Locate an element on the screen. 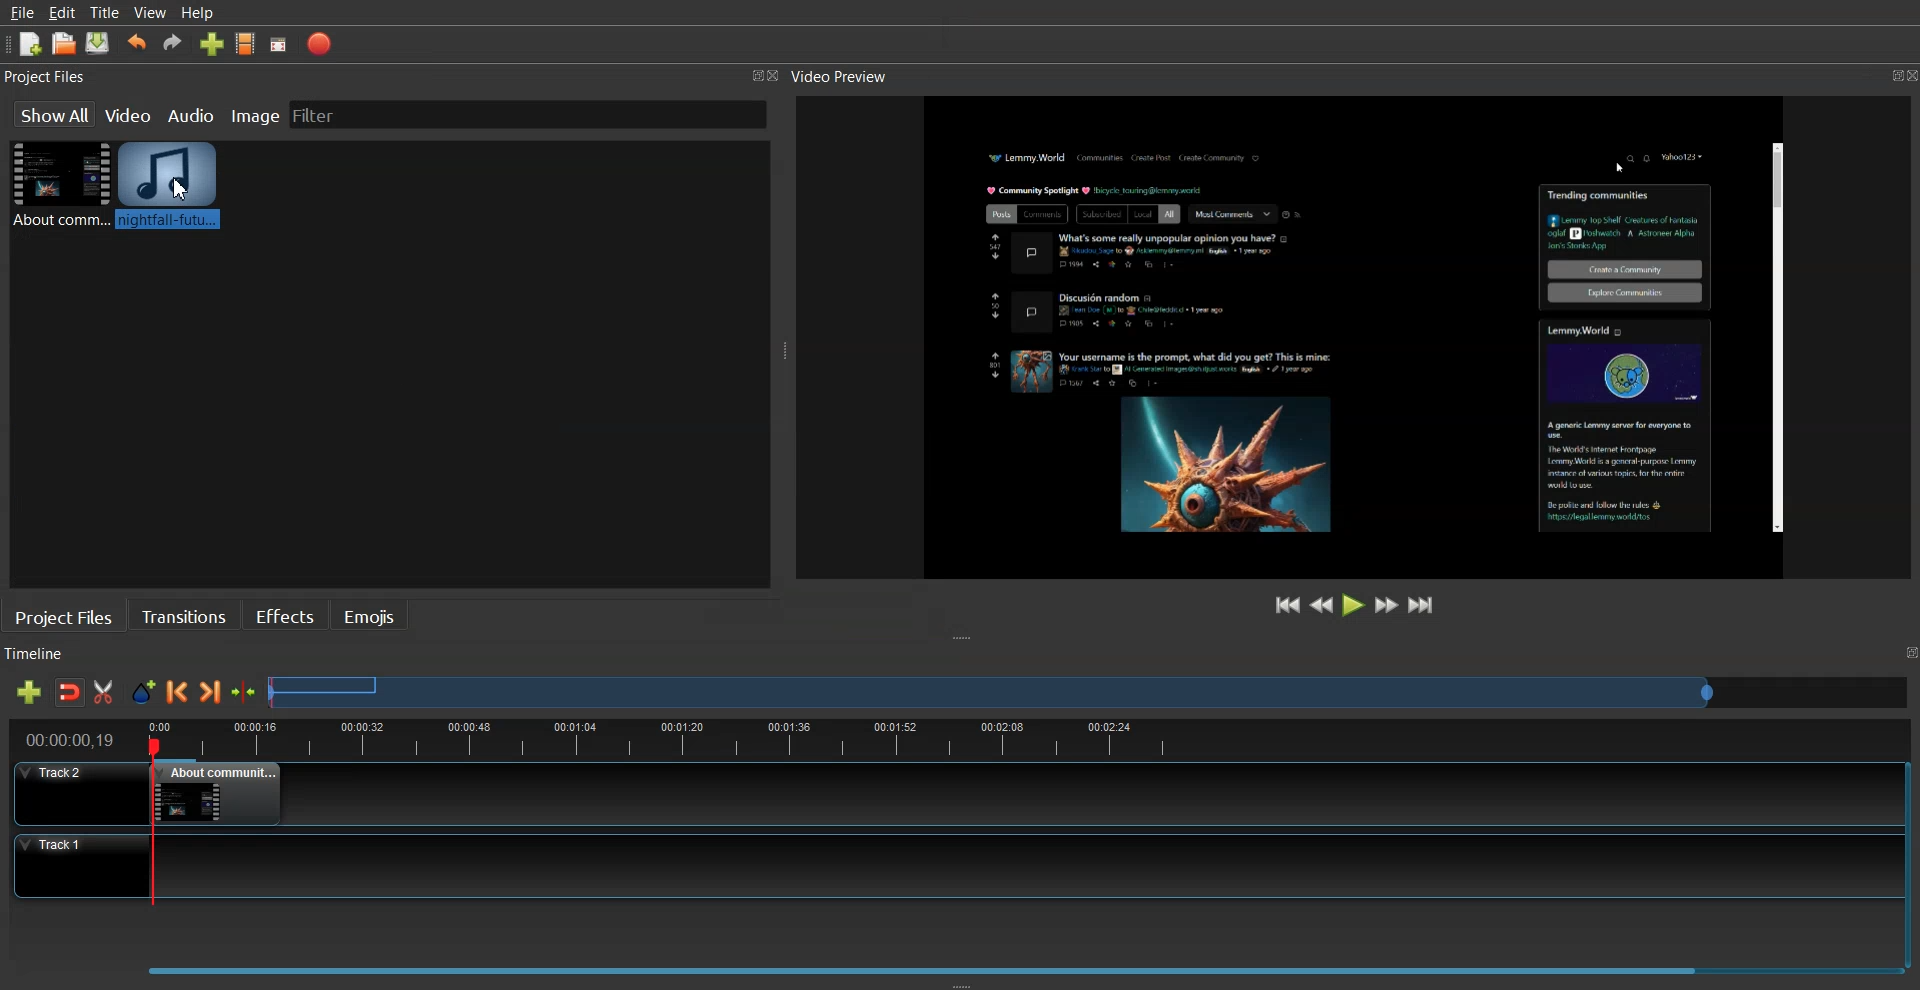 This screenshot has width=1920, height=990. Fast Forward is located at coordinates (1387, 604).